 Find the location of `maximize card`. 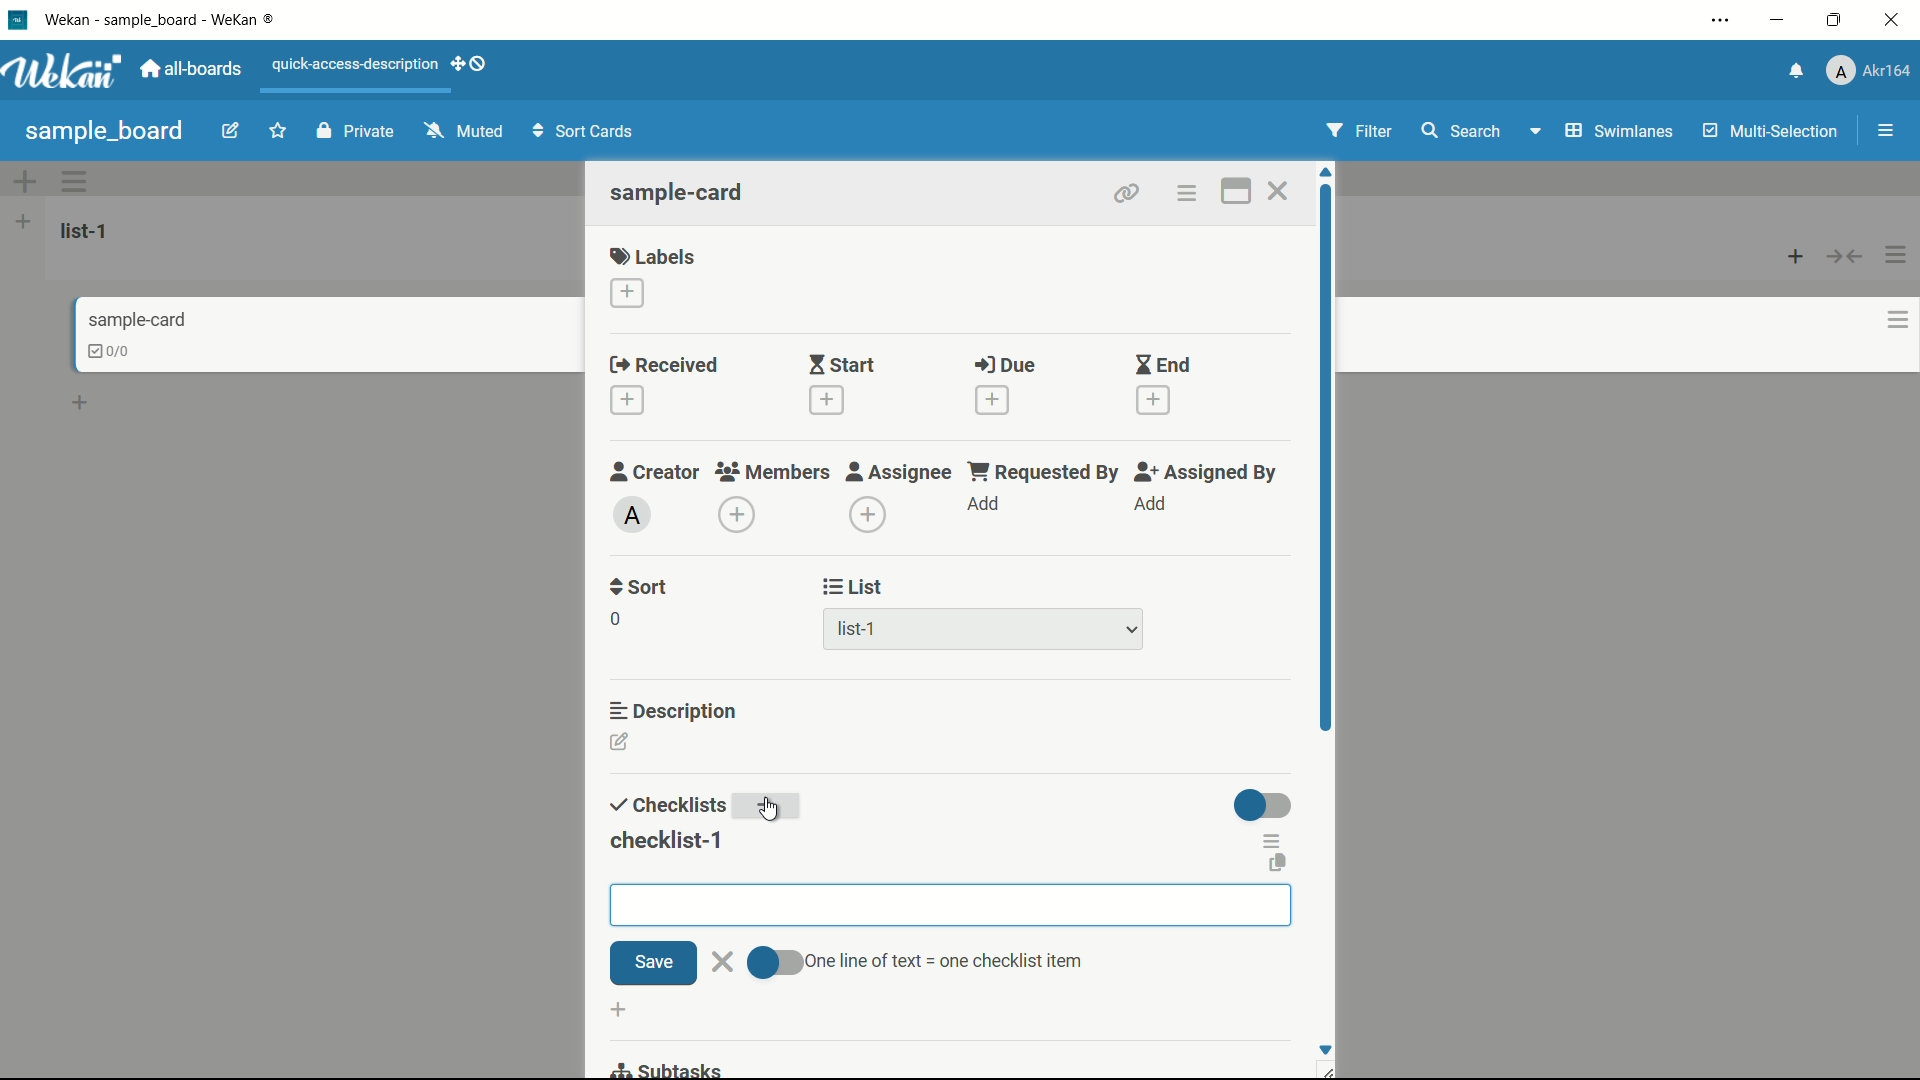

maximize card is located at coordinates (1235, 194).